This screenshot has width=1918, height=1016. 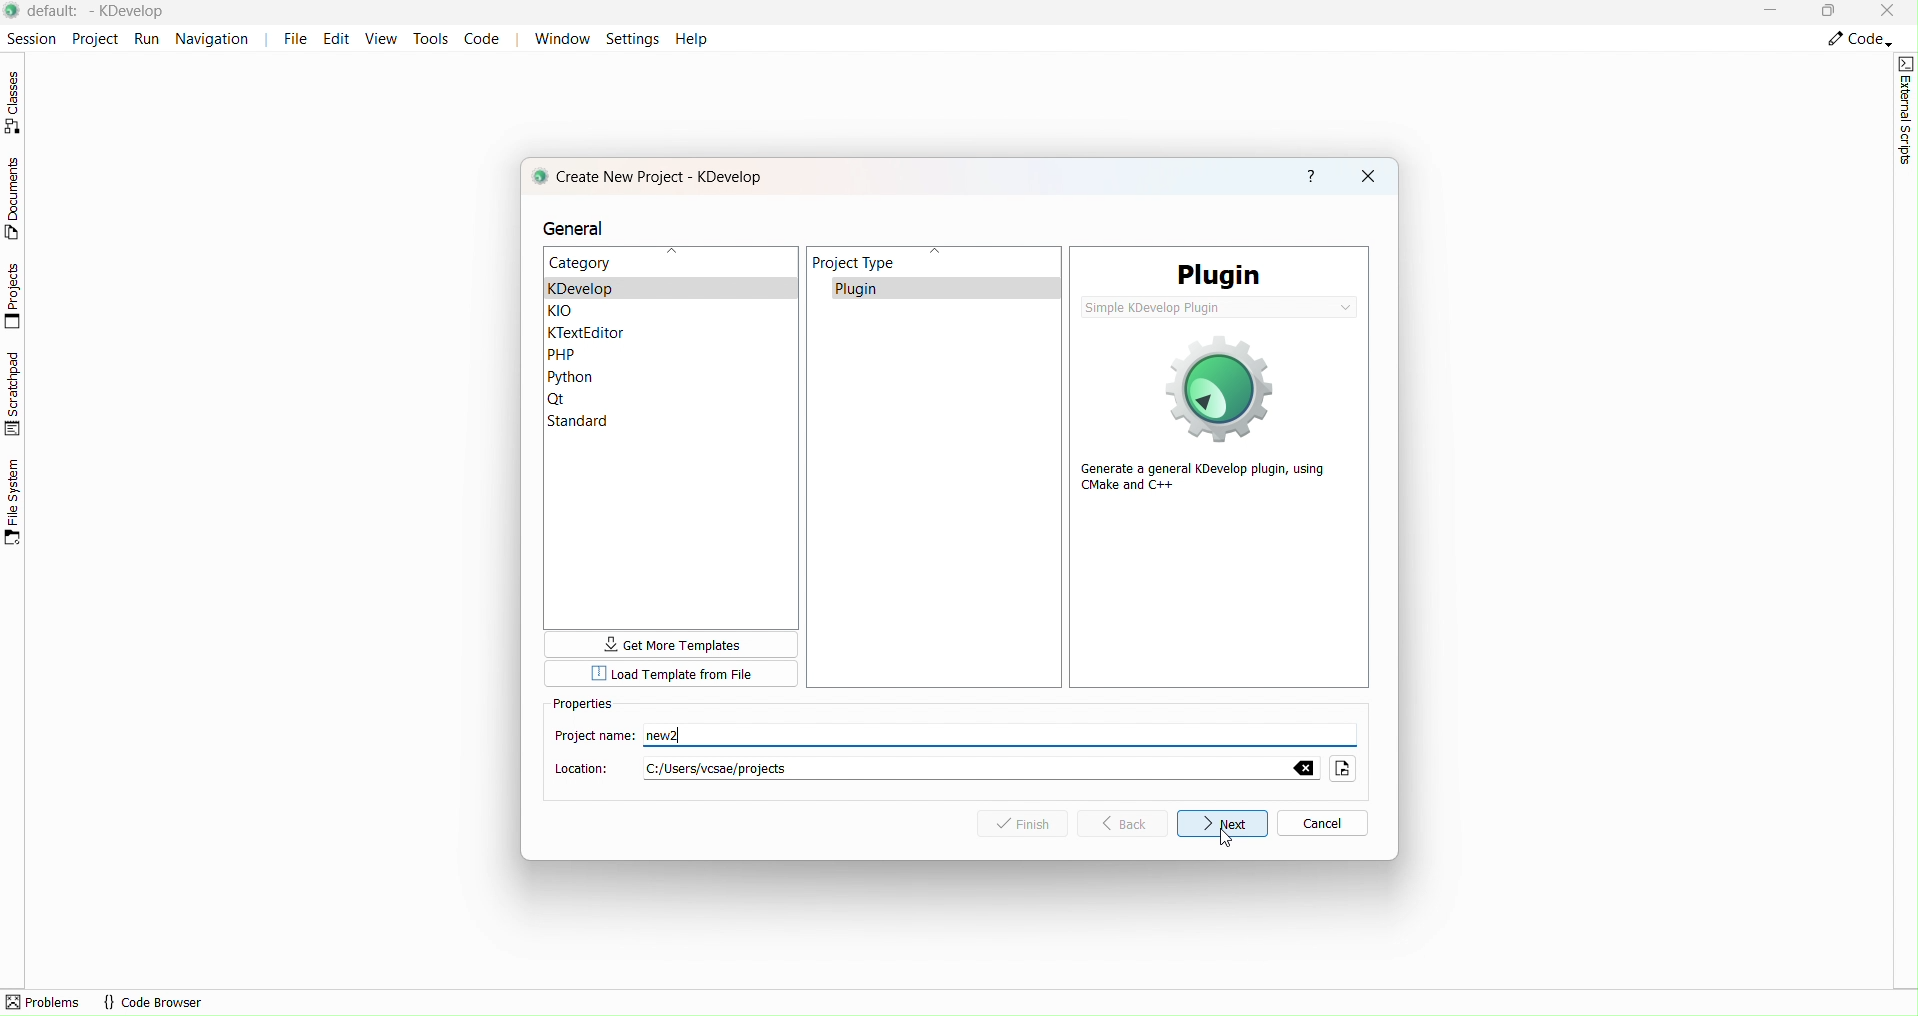 I want to click on Classes, so click(x=19, y=102).